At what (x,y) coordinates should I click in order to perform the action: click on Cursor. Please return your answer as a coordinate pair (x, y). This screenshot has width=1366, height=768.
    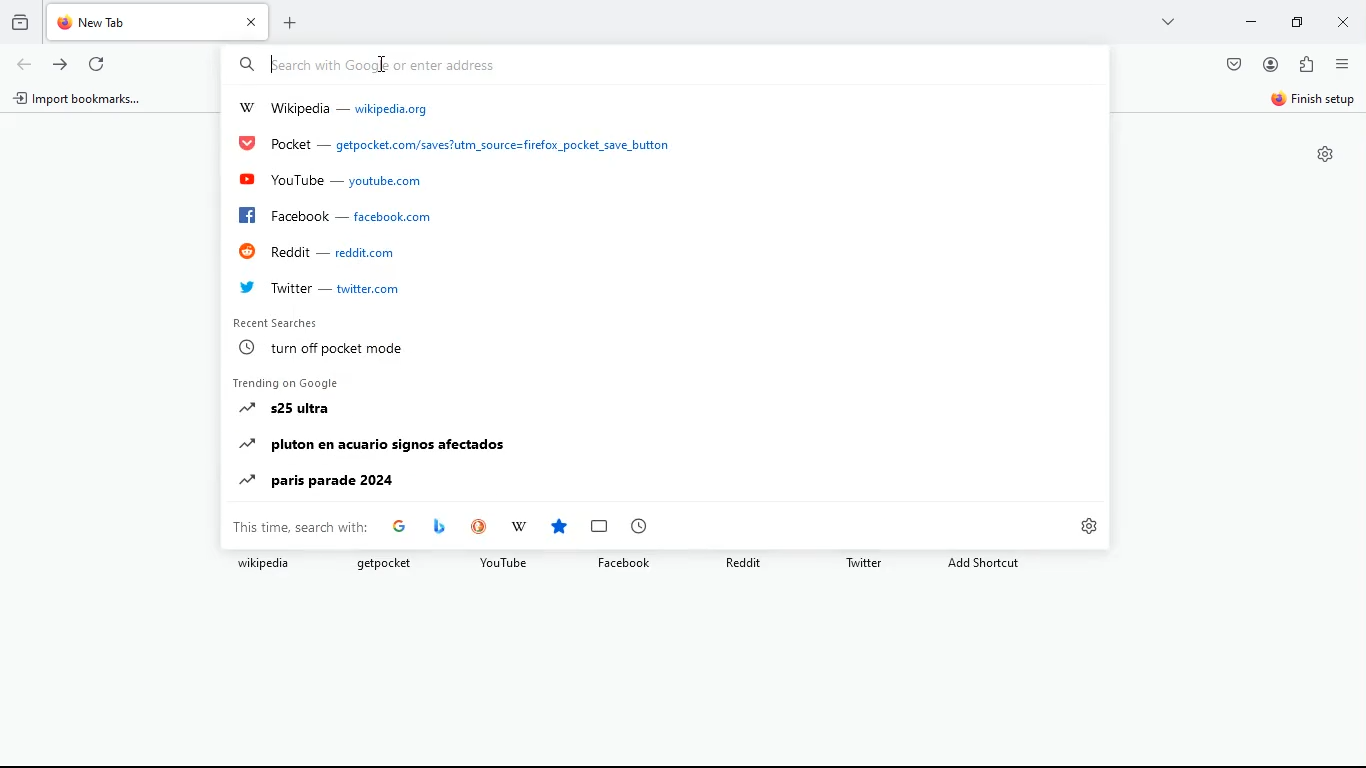
    Looking at the image, I should click on (382, 65).